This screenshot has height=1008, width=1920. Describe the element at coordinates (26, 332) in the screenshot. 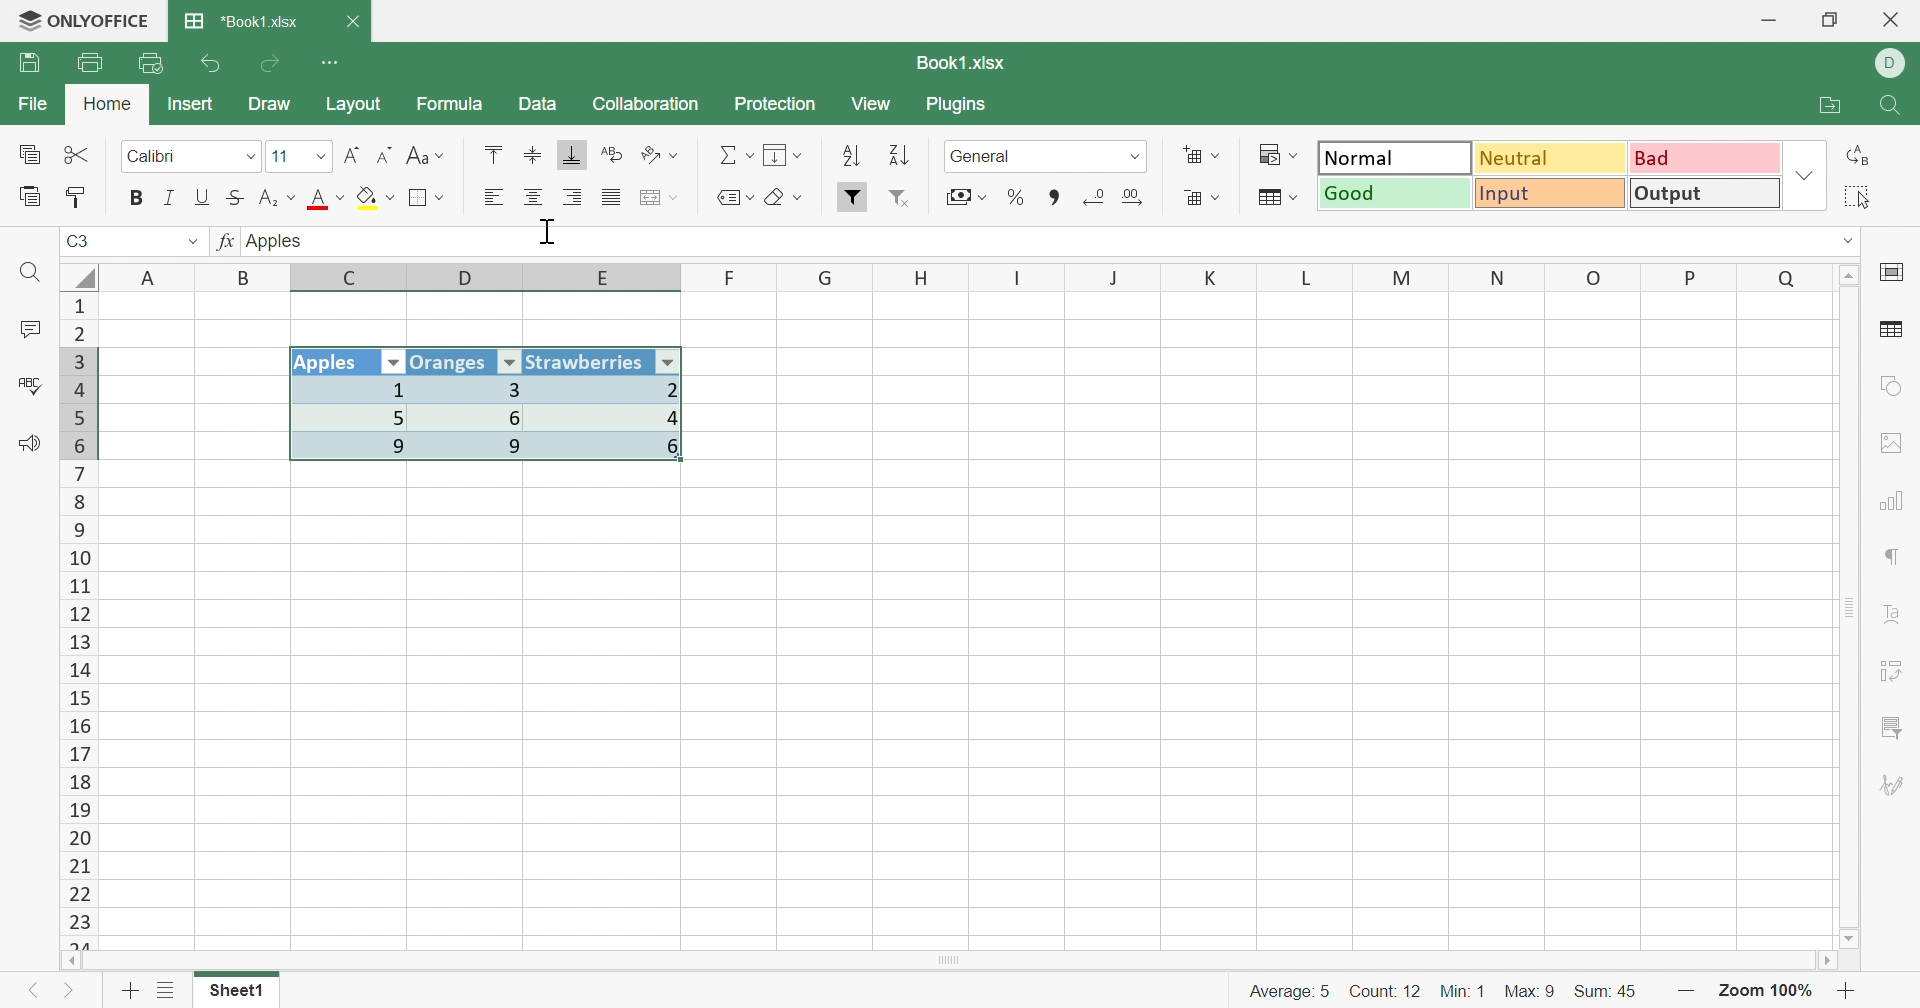

I see `Comments` at that location.